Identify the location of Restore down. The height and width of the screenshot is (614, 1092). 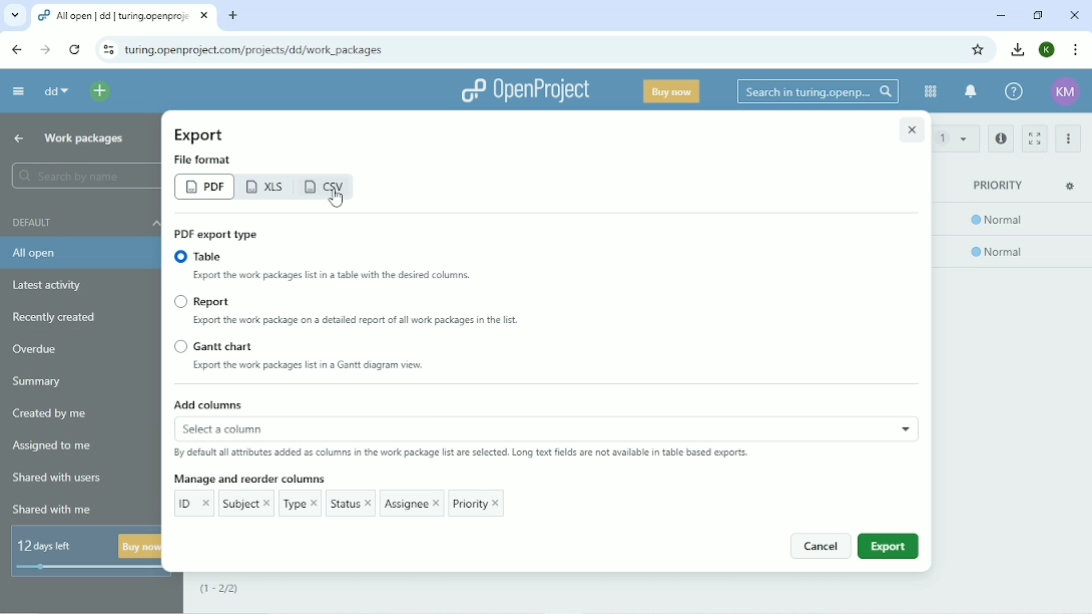
(1038, 14).